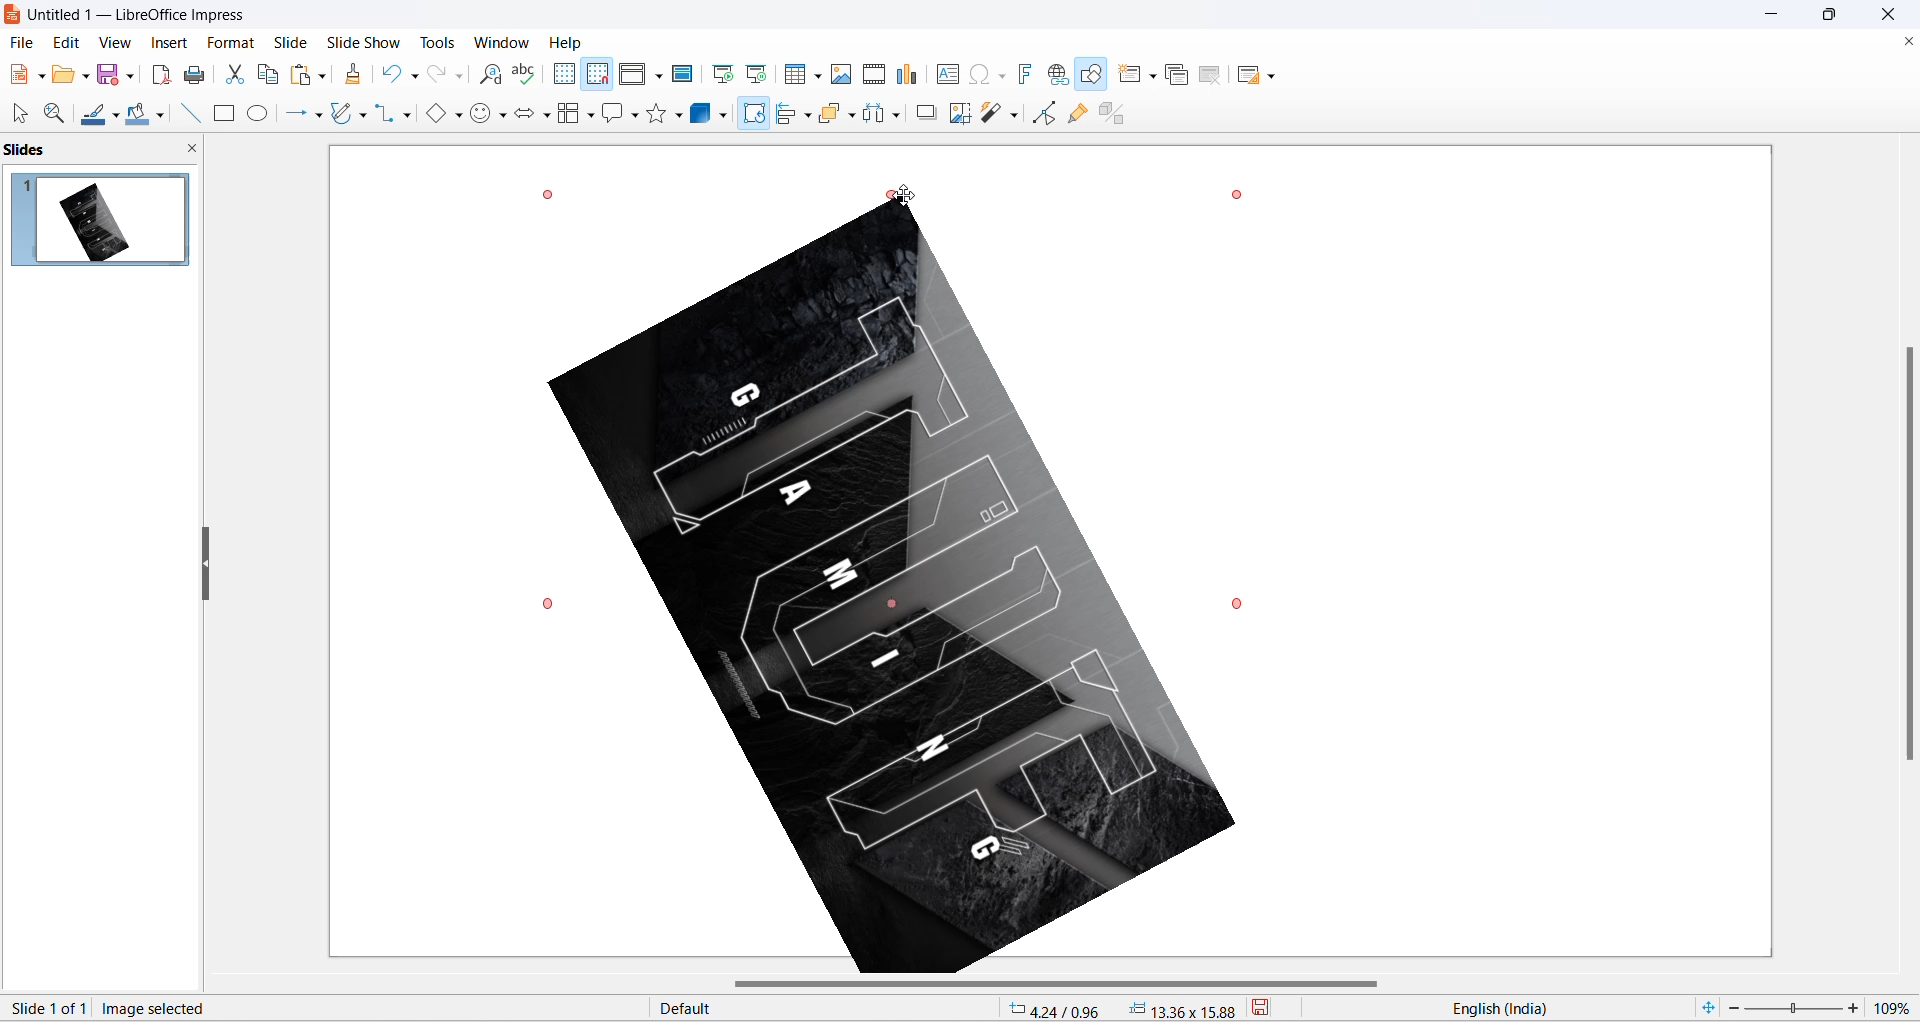 The height and width of the screenshot is (1022, 1920). What do you see at coordinates (321, 72) in the screenshot?
I see `paste options` at bounding box center [321, 72].